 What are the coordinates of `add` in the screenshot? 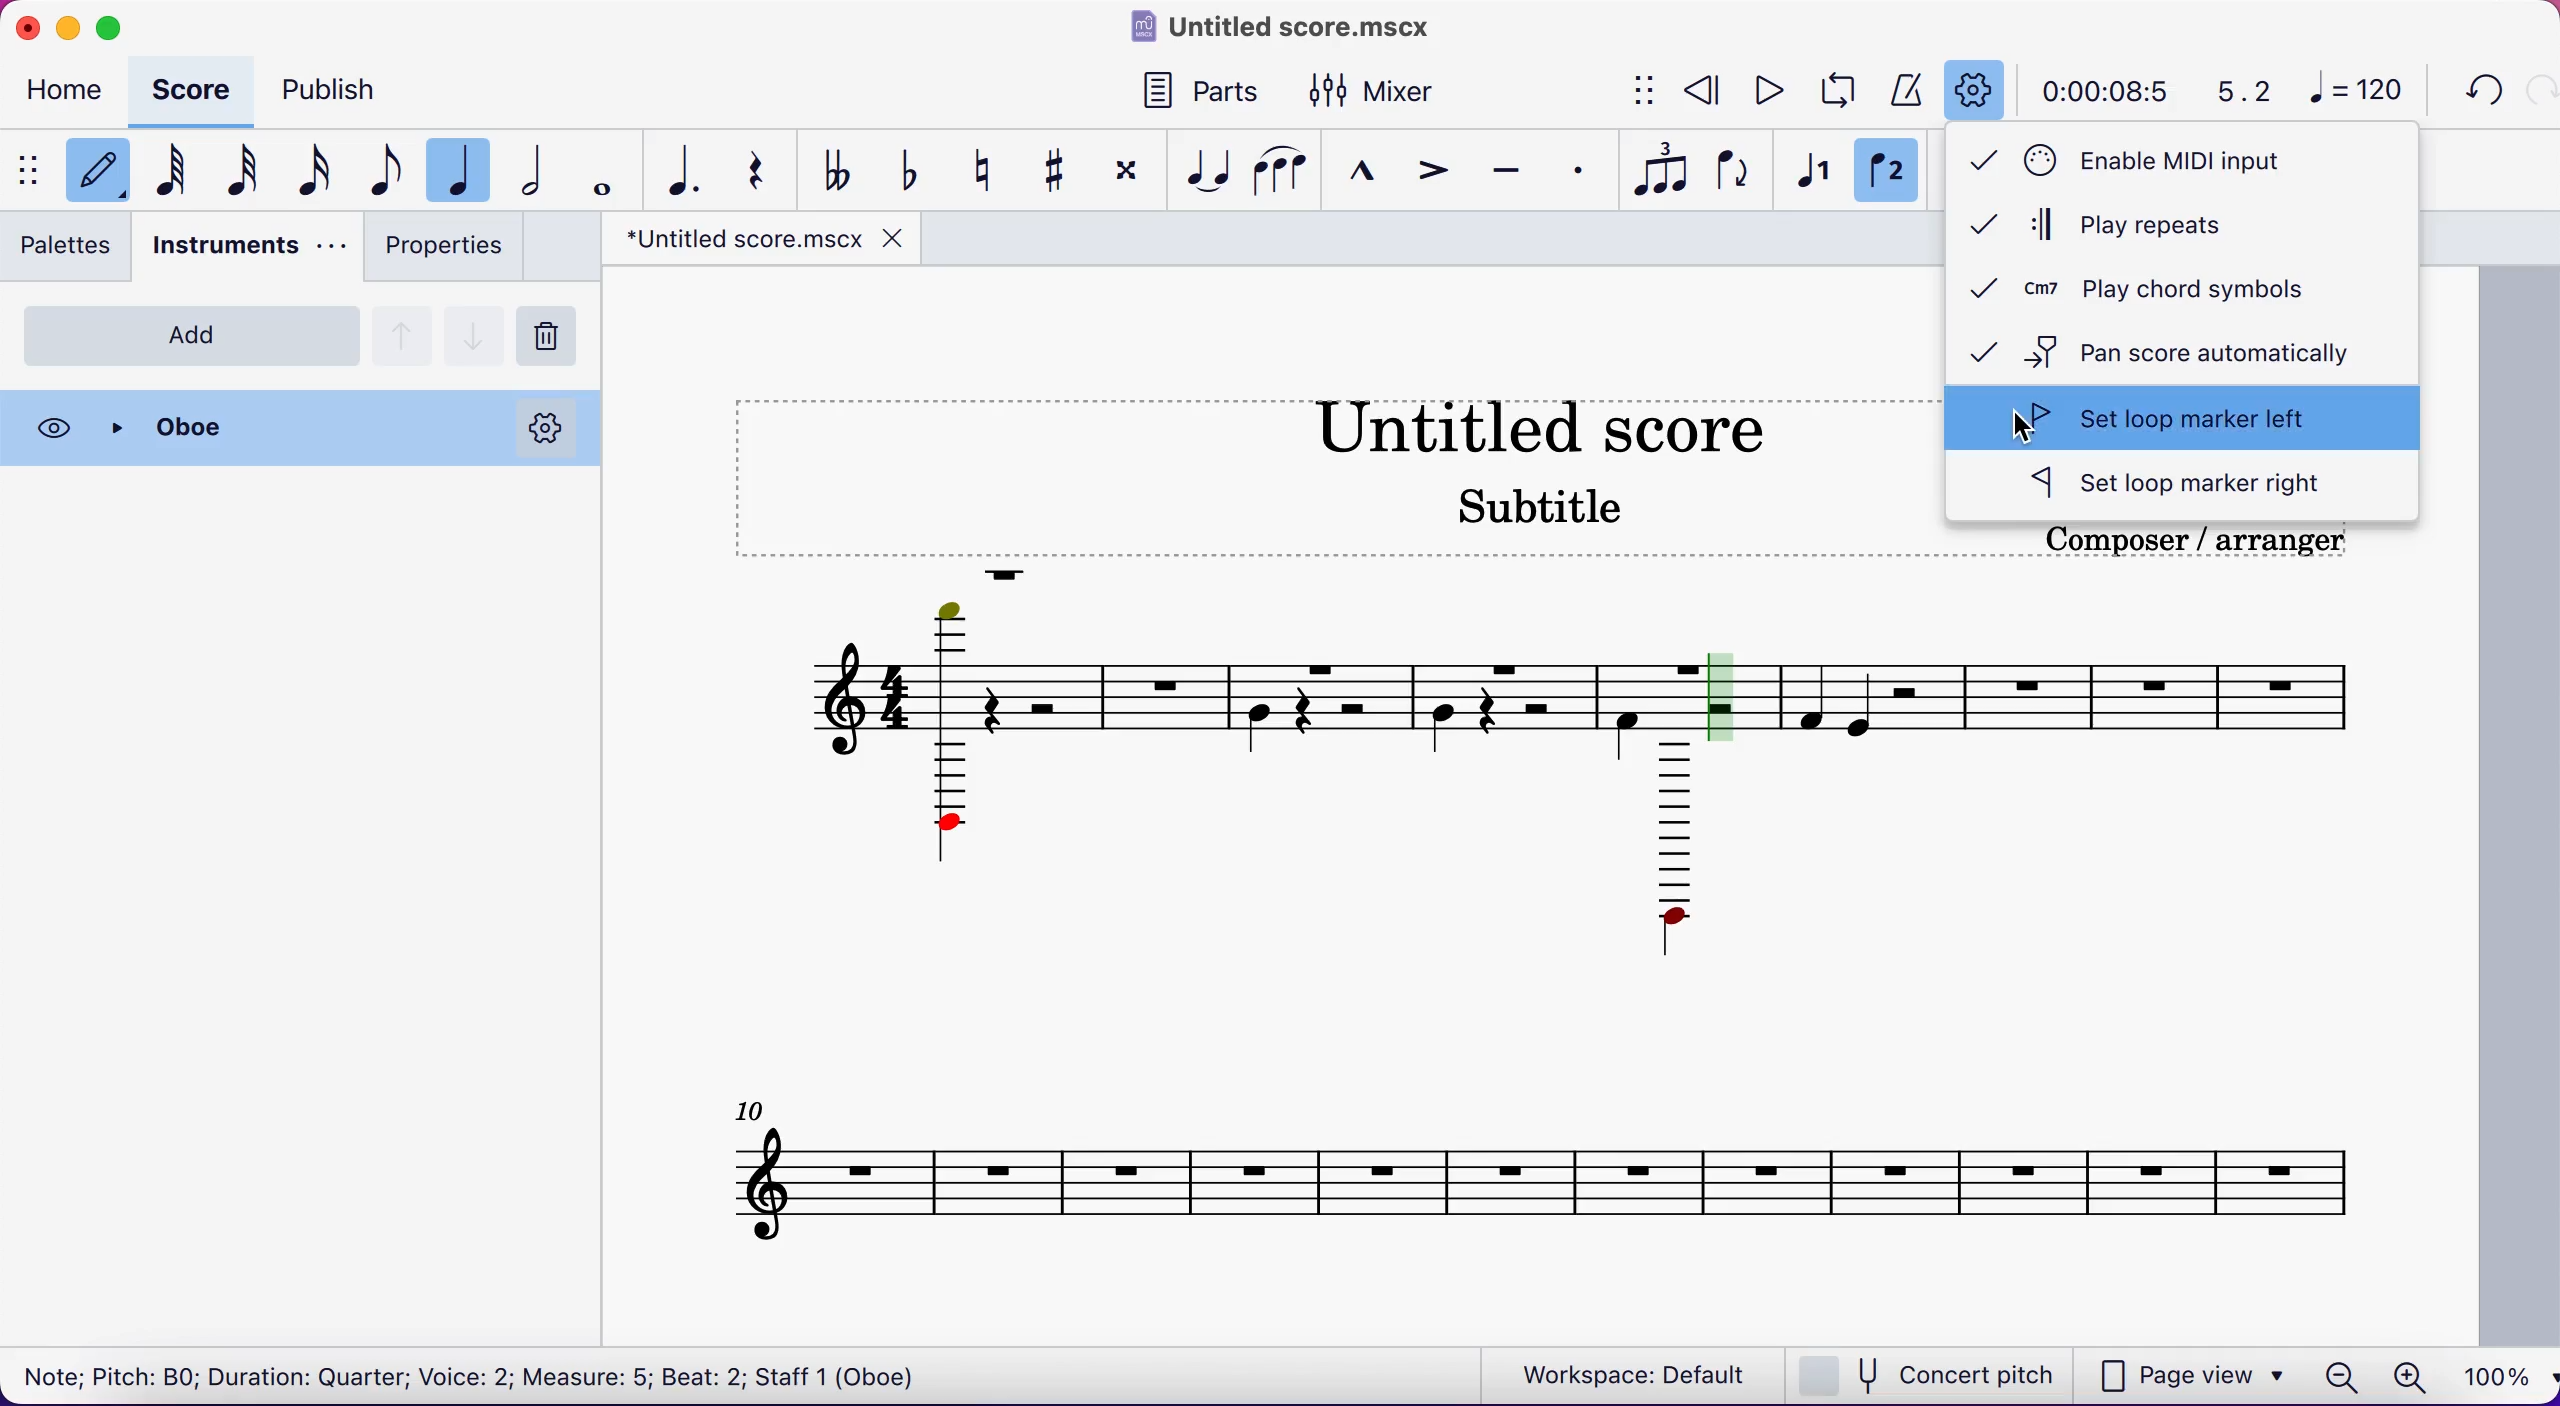 It's located at (192, 335).